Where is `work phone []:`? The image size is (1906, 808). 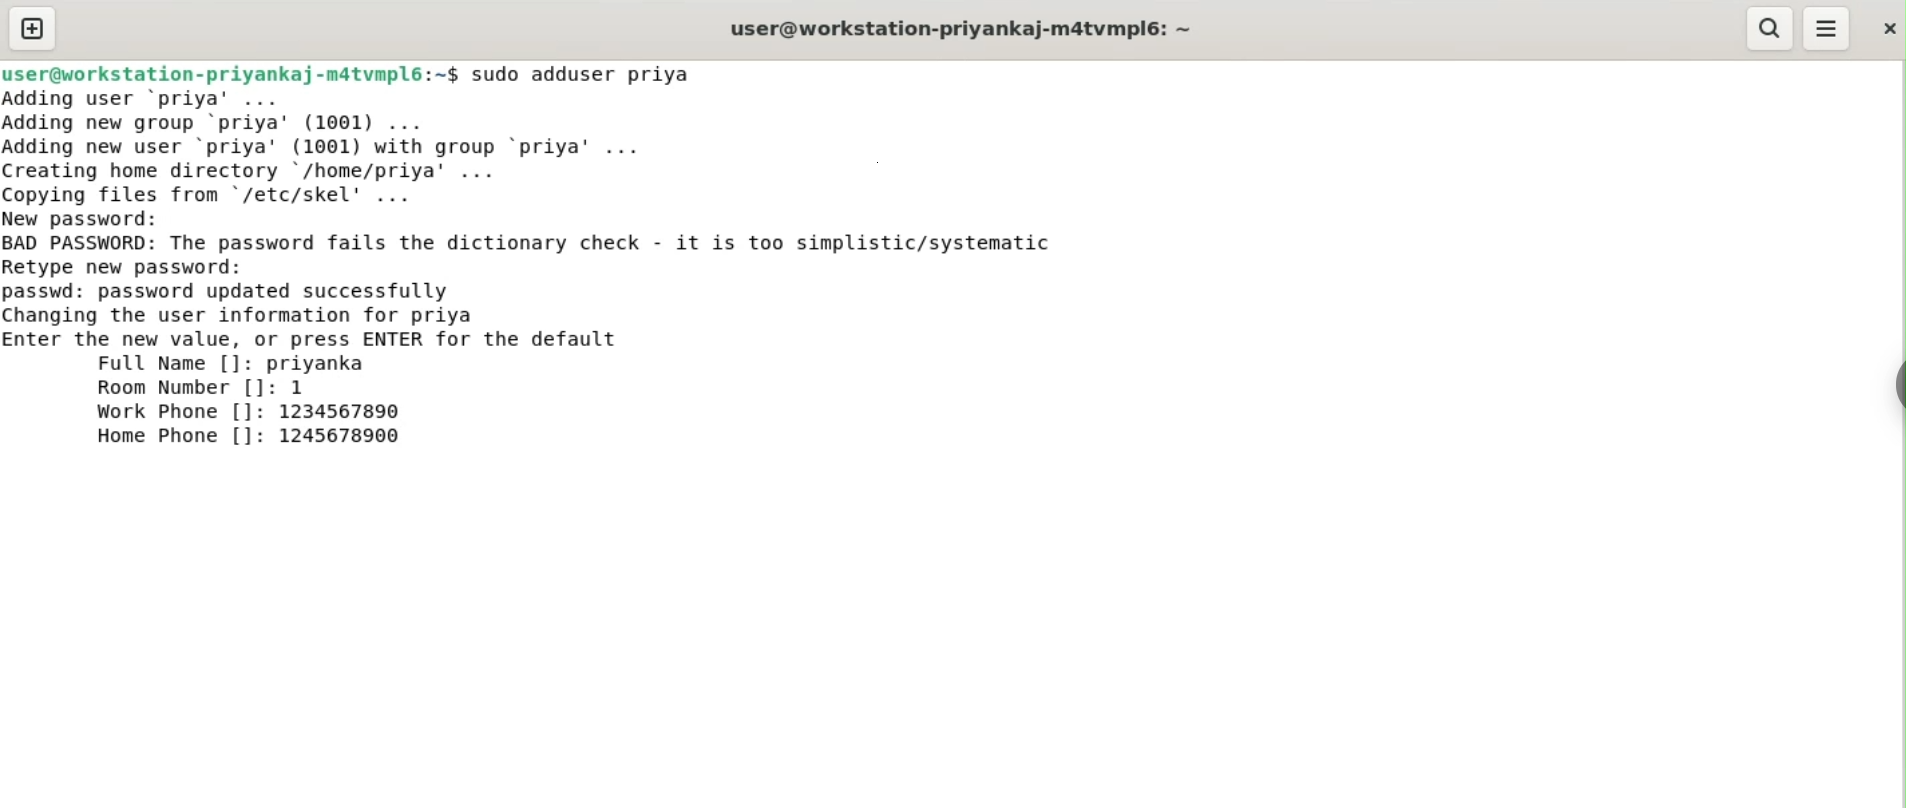 work phone []: is located at coordinates (172, 414).